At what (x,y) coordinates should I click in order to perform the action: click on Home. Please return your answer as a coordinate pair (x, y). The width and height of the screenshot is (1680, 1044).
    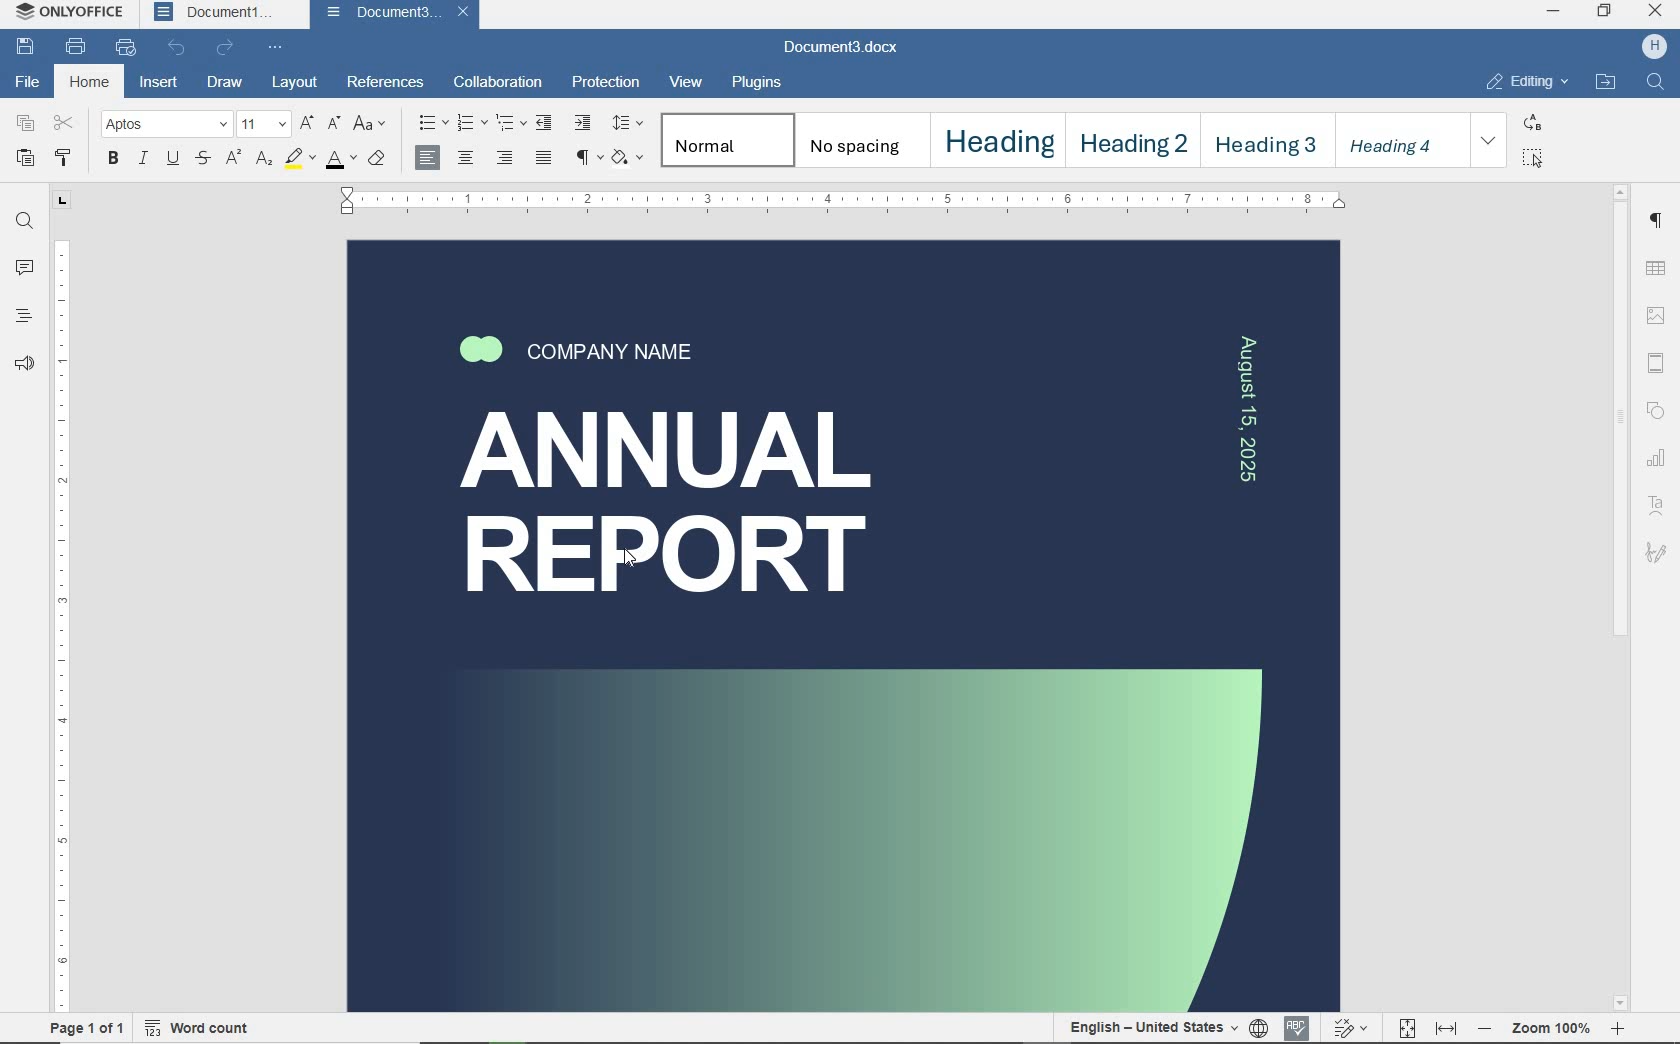
    Looking at the image, I should click on (89, 83).